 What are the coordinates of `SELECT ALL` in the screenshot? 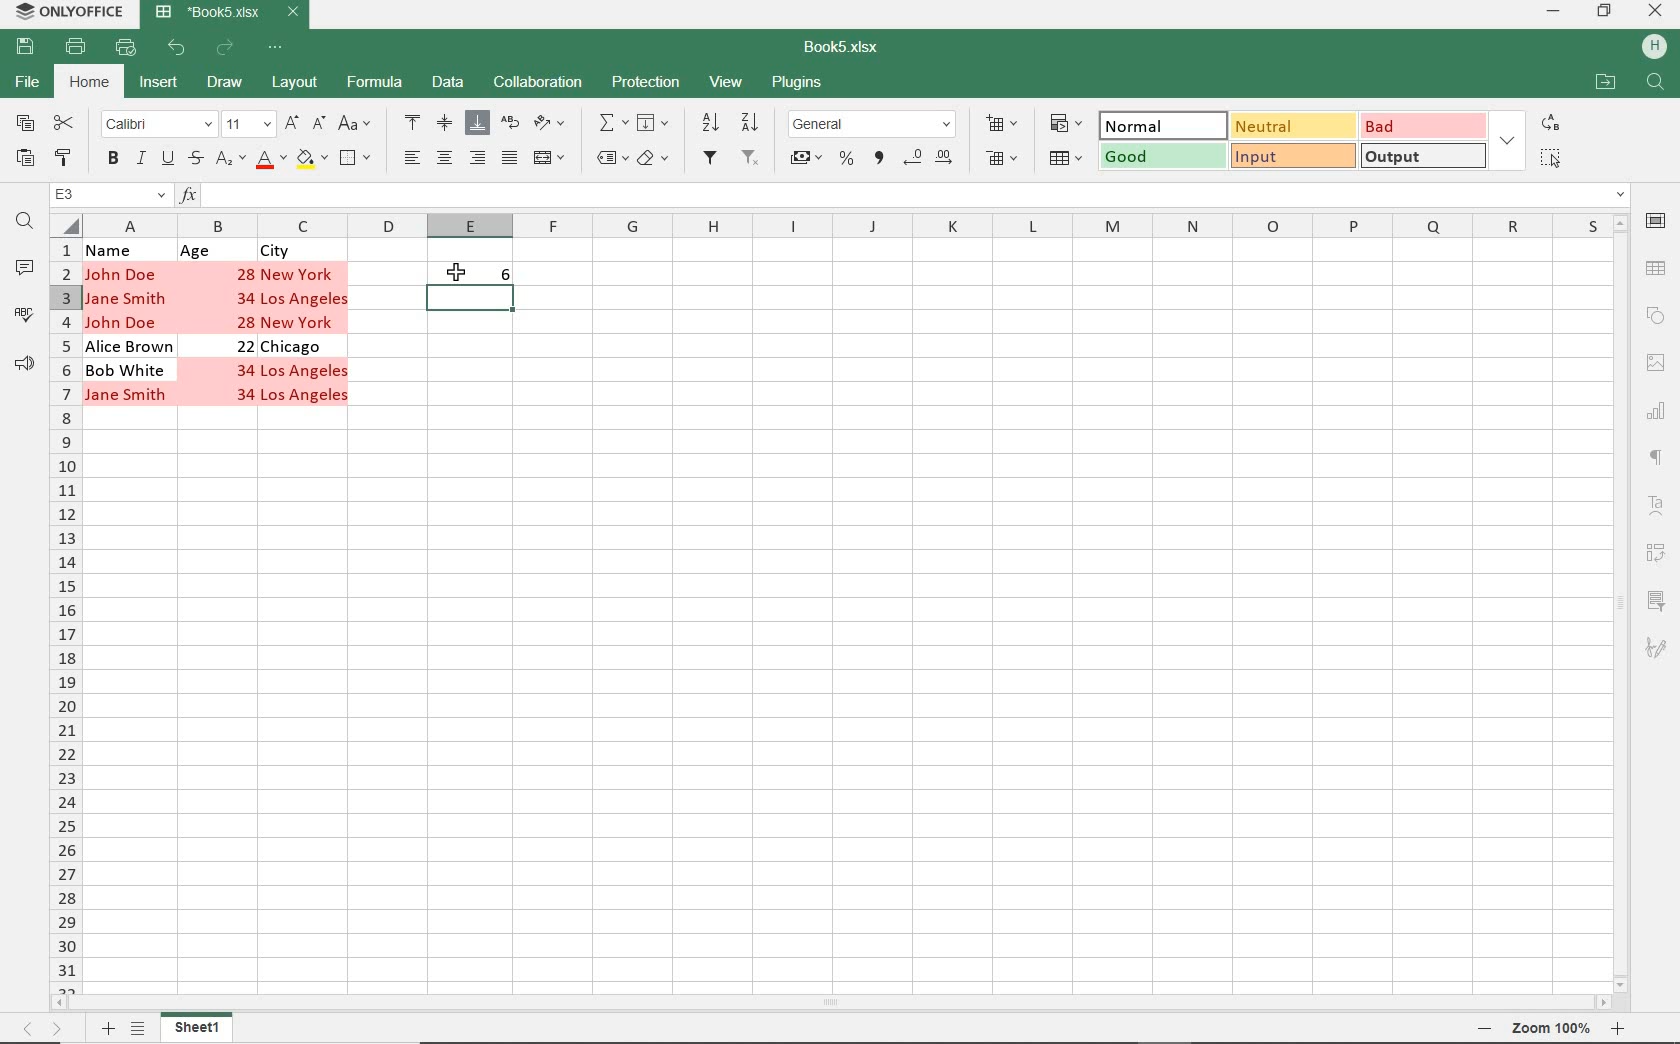 It's located at (1551, 160).